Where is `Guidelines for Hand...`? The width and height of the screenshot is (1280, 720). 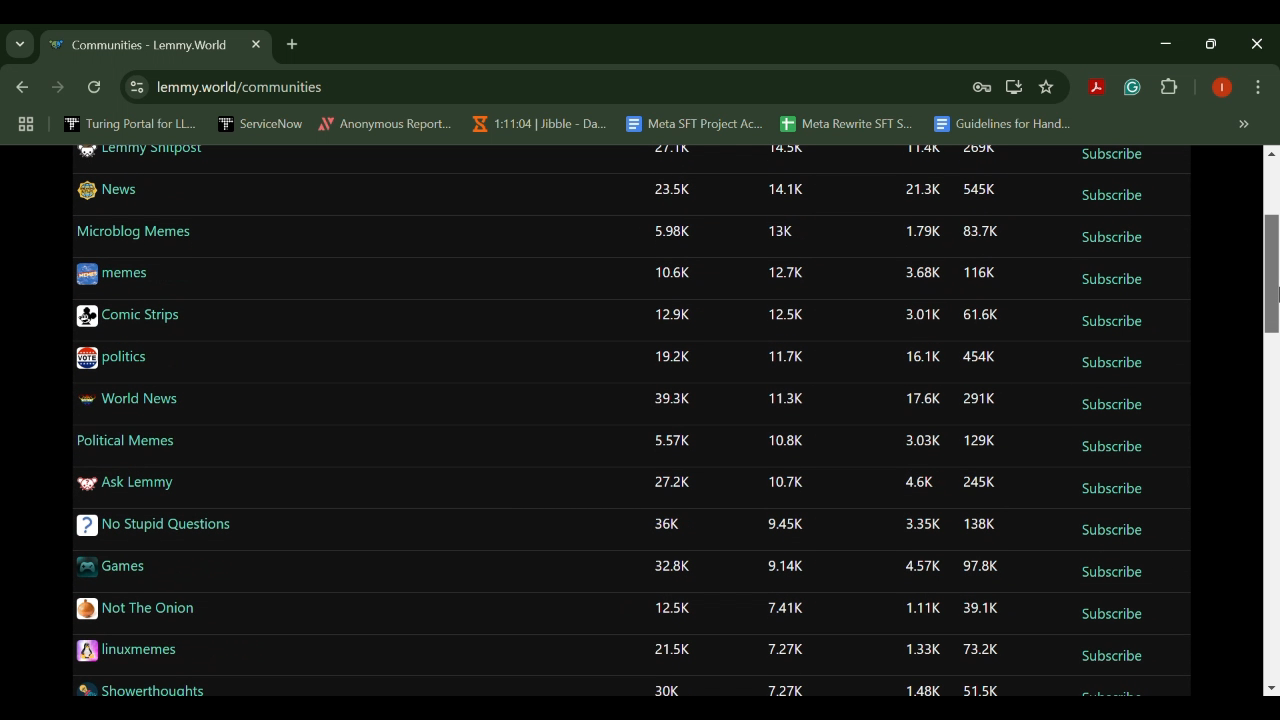 Guidelines for Hand... is located at coordinates (1000, 124).